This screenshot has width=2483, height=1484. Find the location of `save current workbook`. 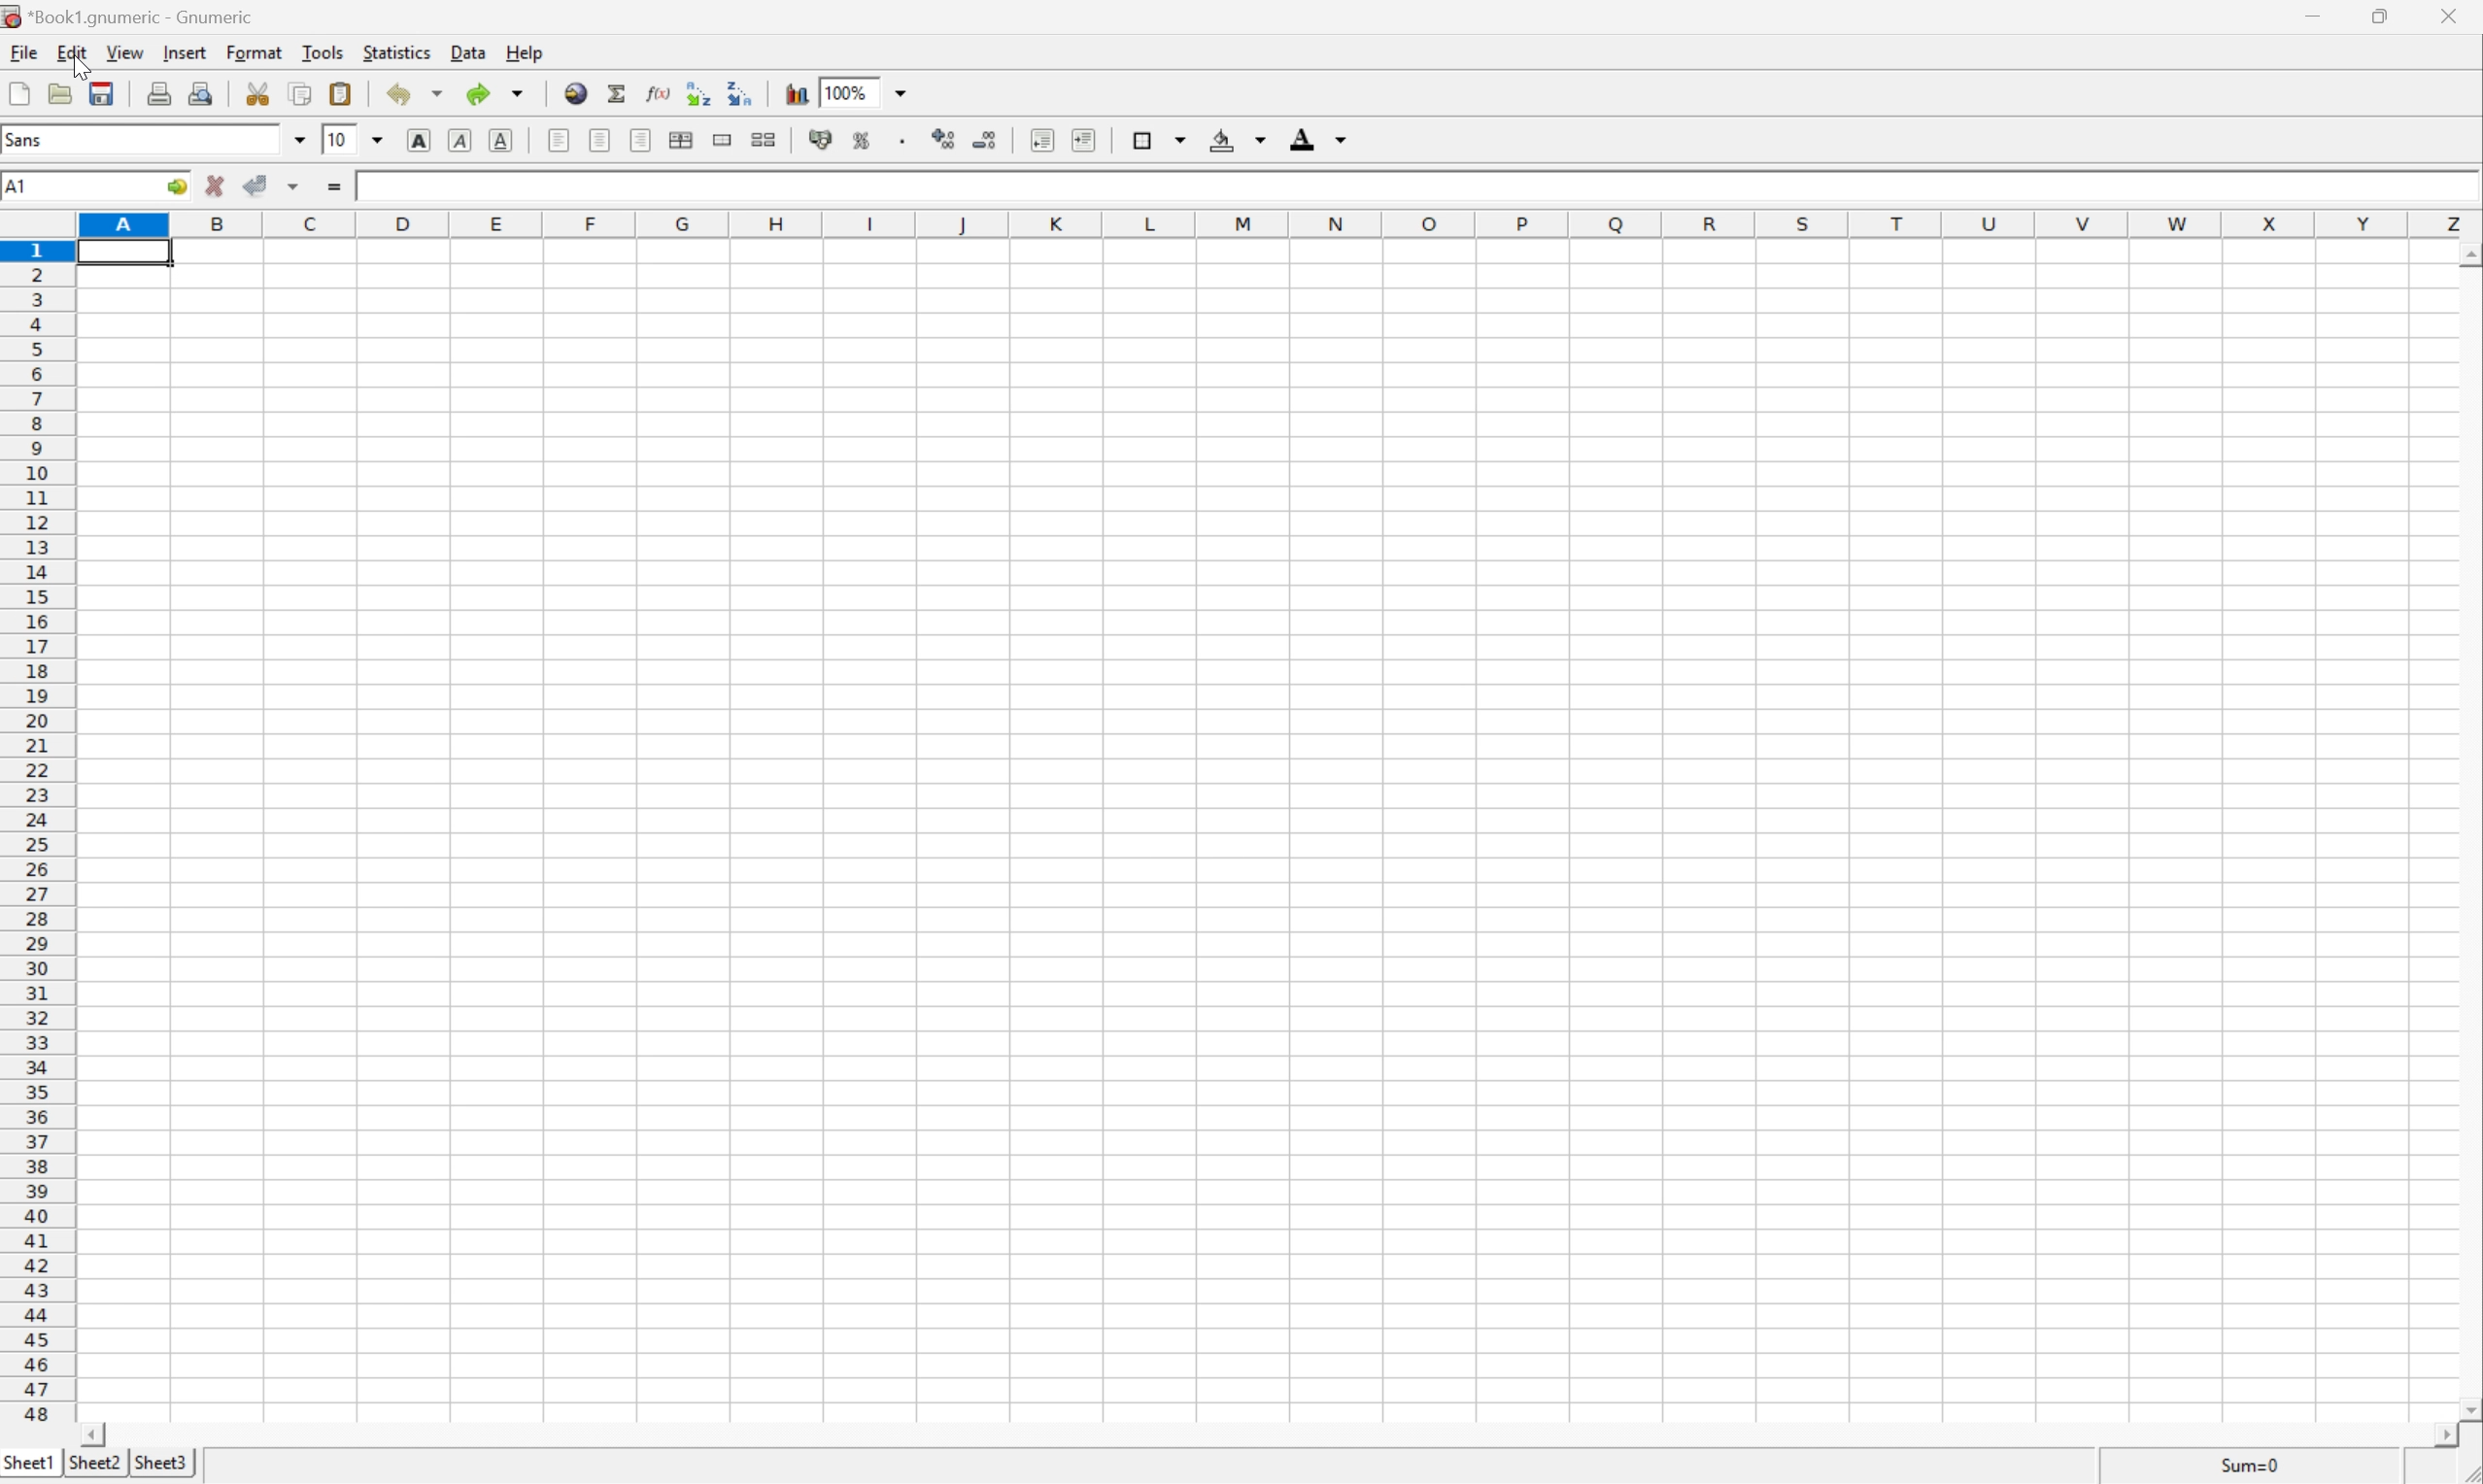

save current workbook is located at coordinates (104, 93).